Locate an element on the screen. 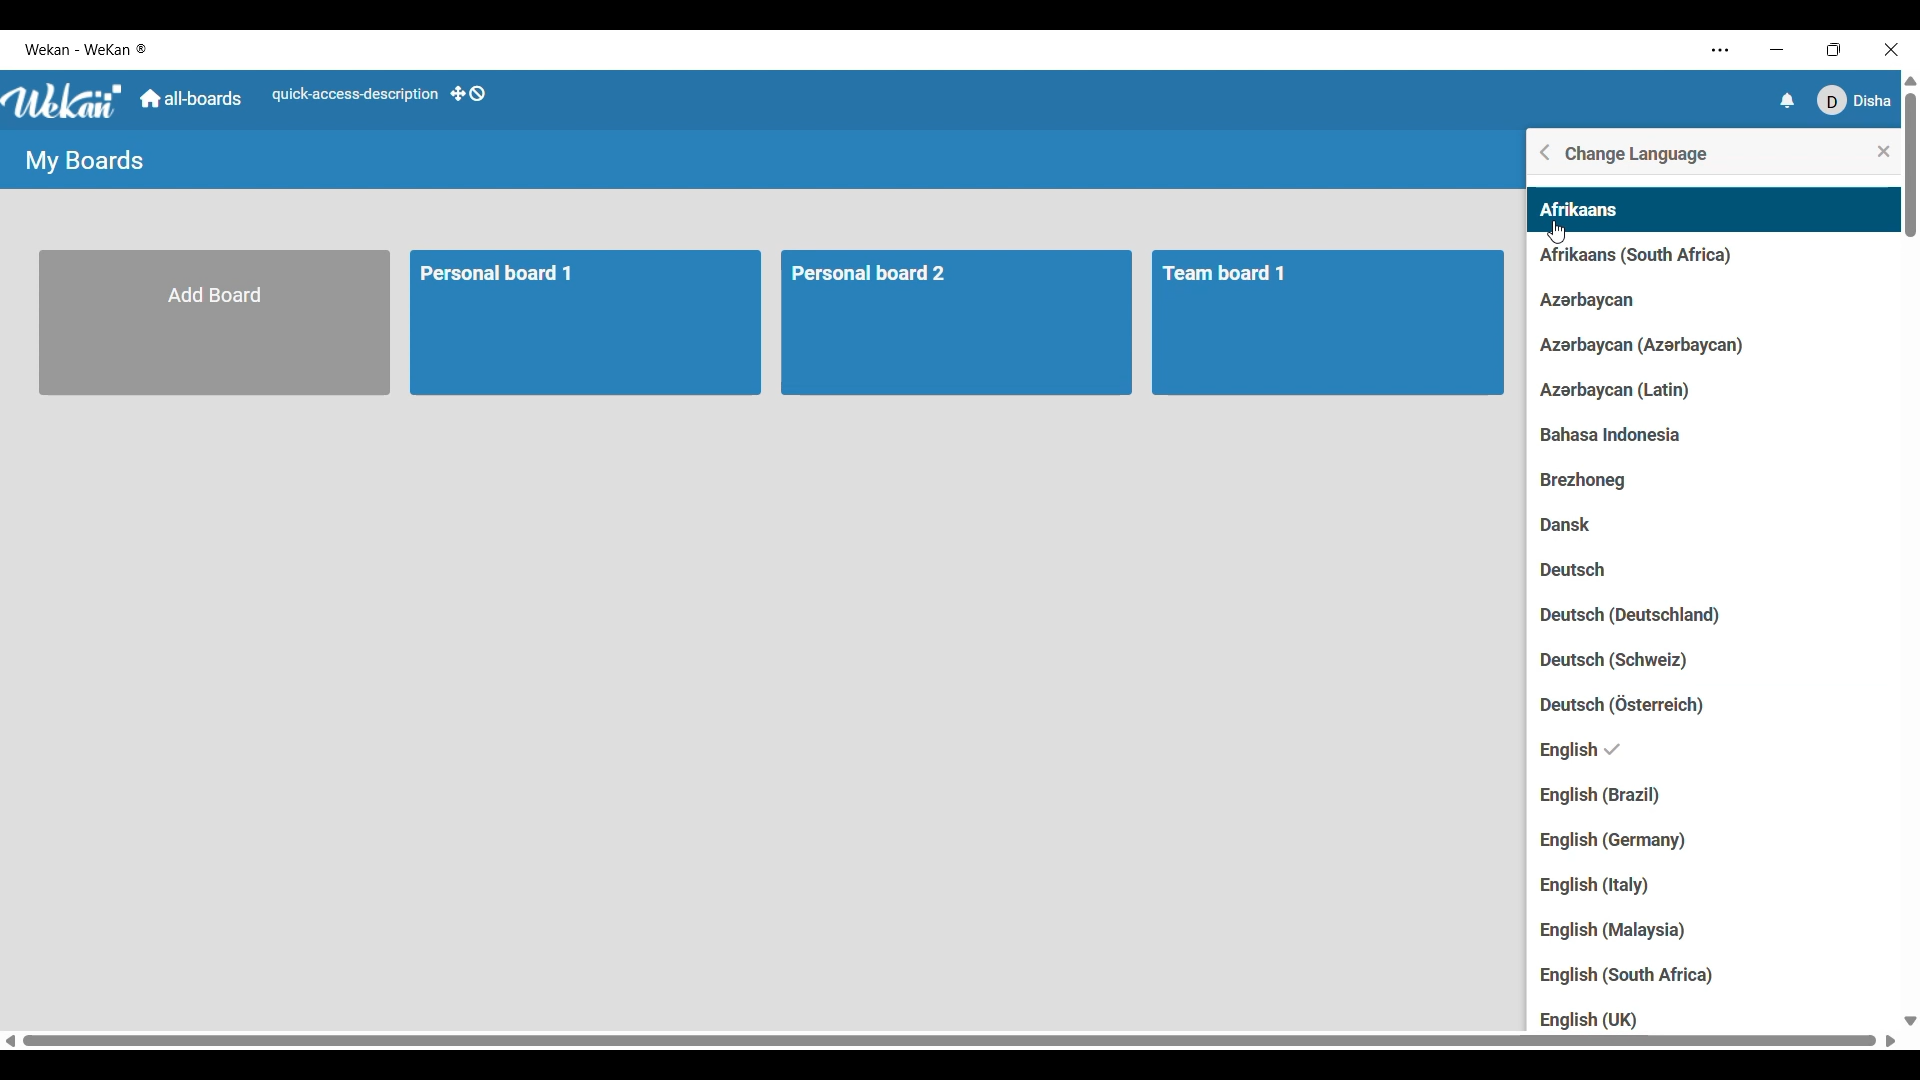  Quick slide to right is located at coordinates (1891, 1041).